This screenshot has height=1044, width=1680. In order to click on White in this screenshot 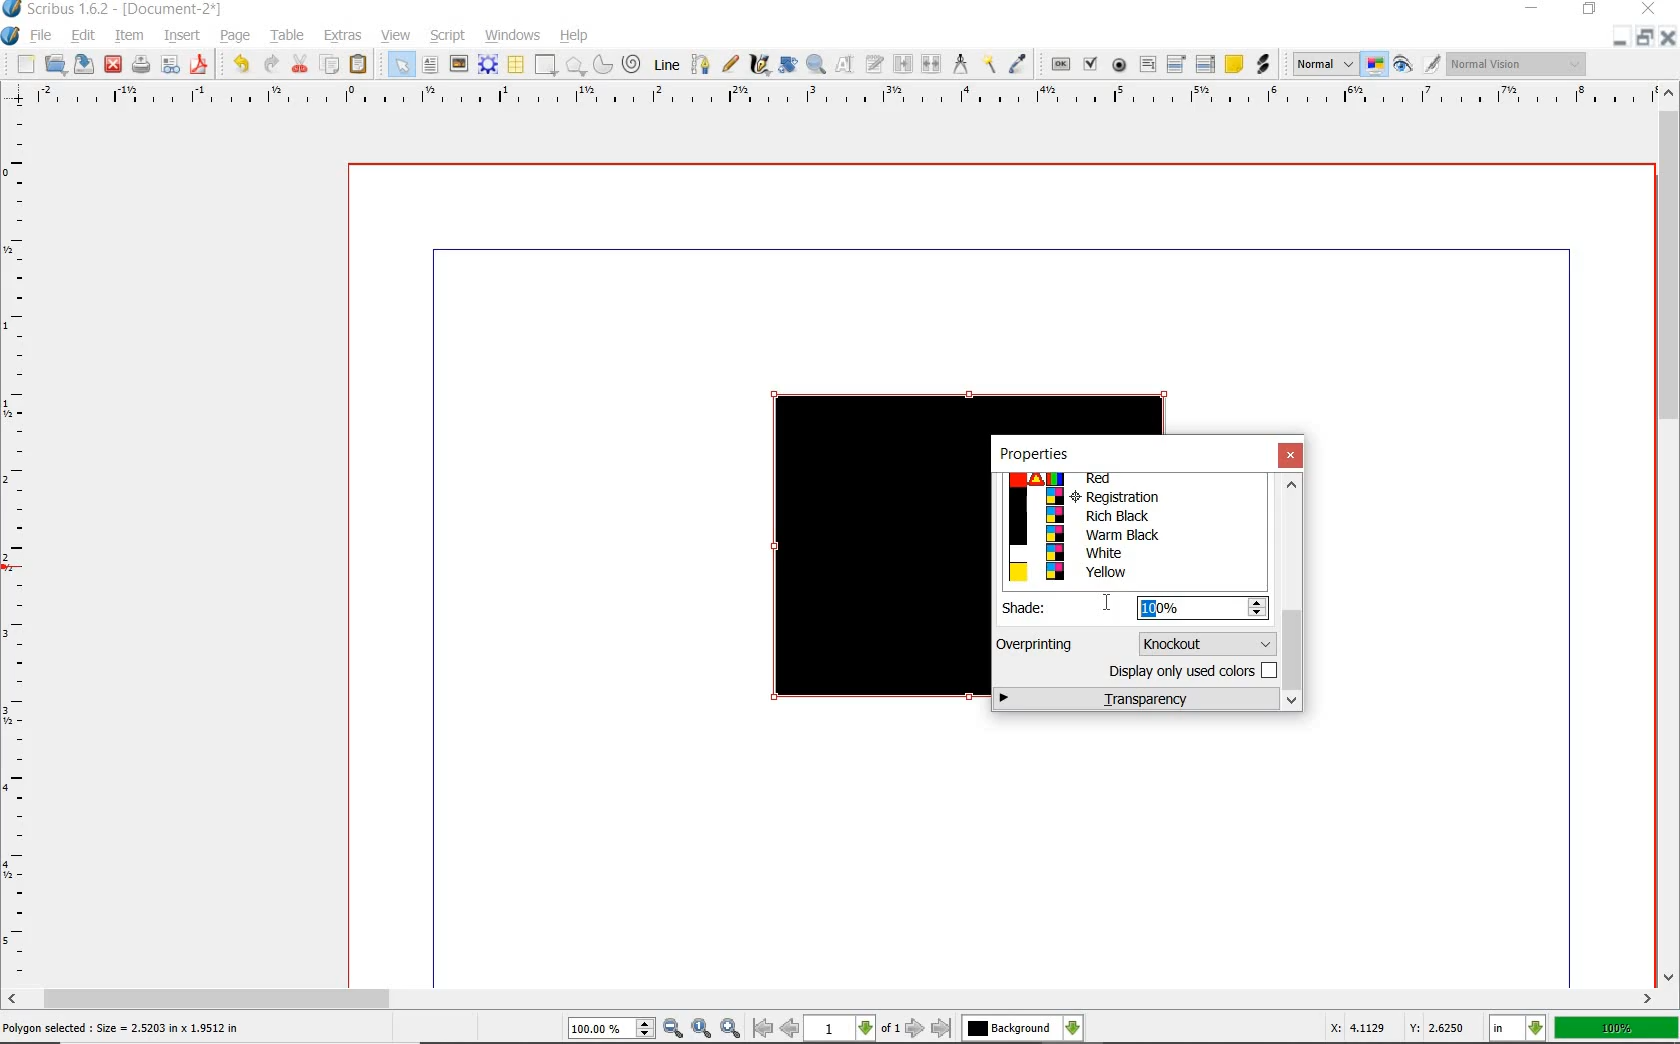, I will do `click(1130, 552)`.